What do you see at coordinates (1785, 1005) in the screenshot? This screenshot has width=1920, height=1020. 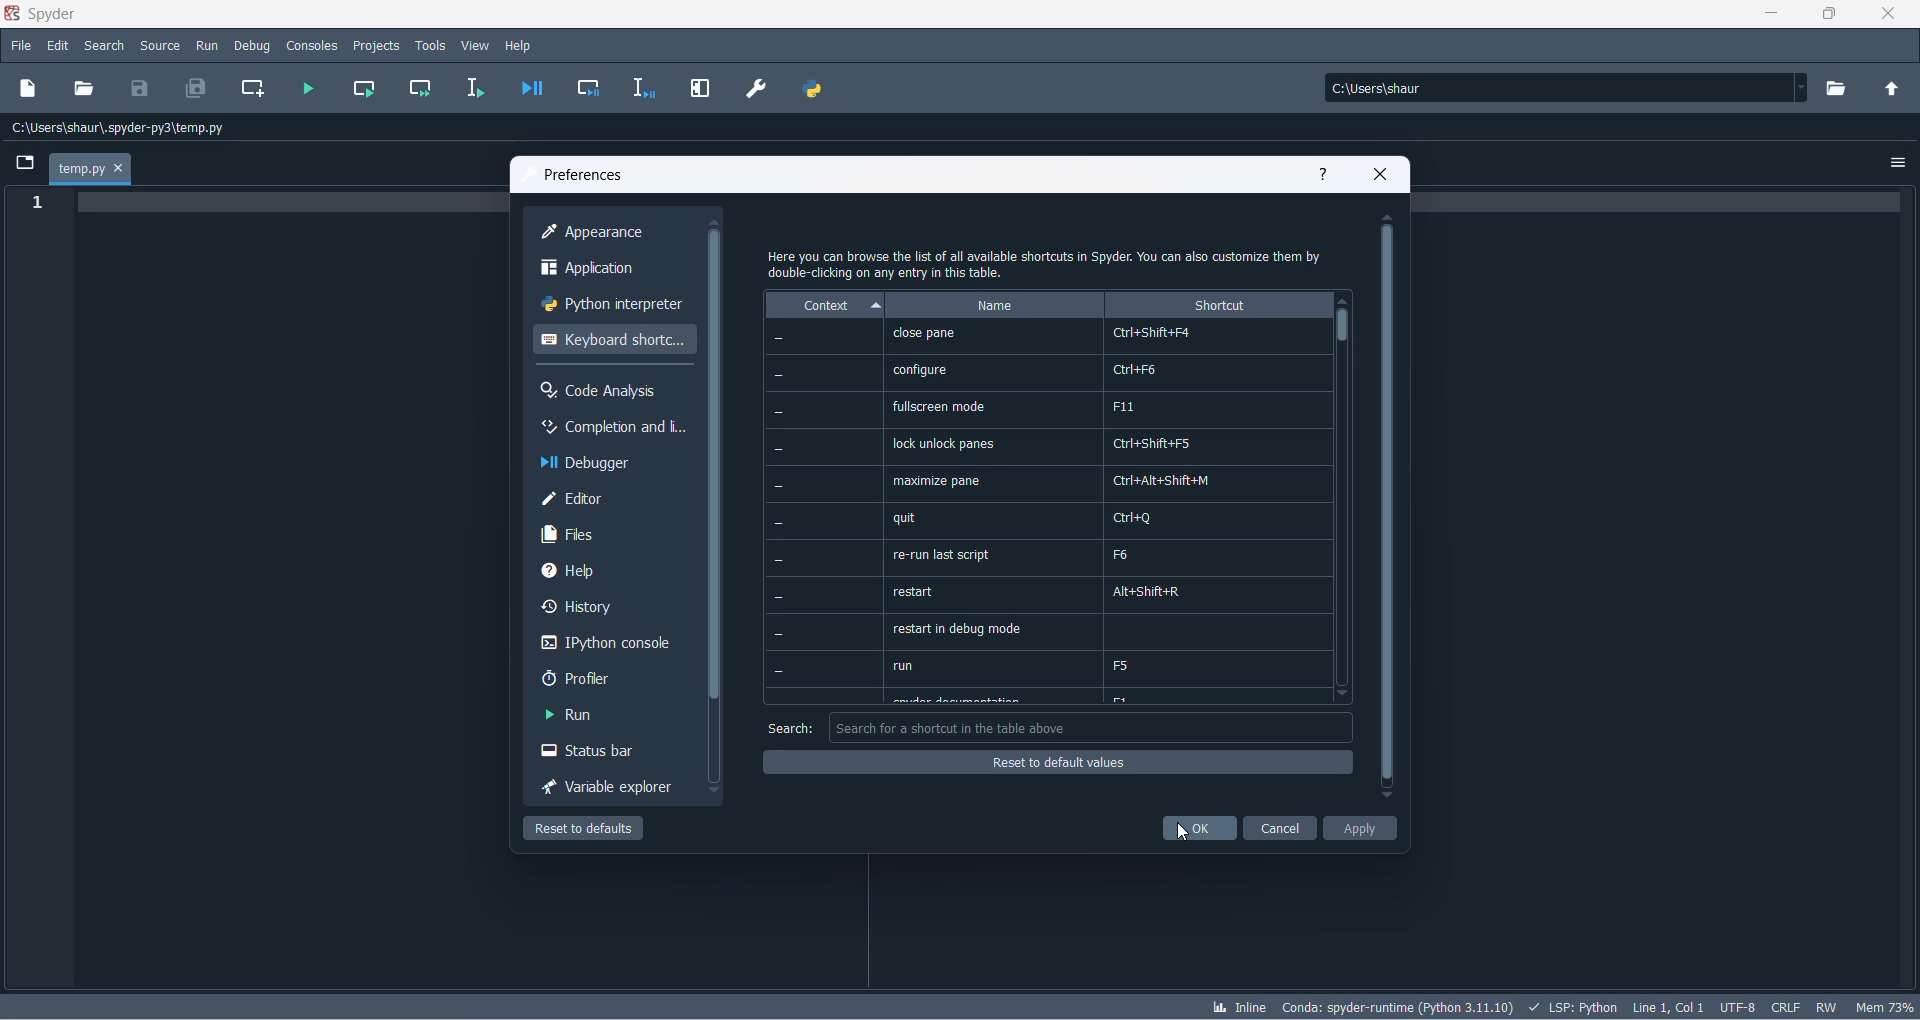 I see `file EOL status` at bounding box center [1785, 1005].